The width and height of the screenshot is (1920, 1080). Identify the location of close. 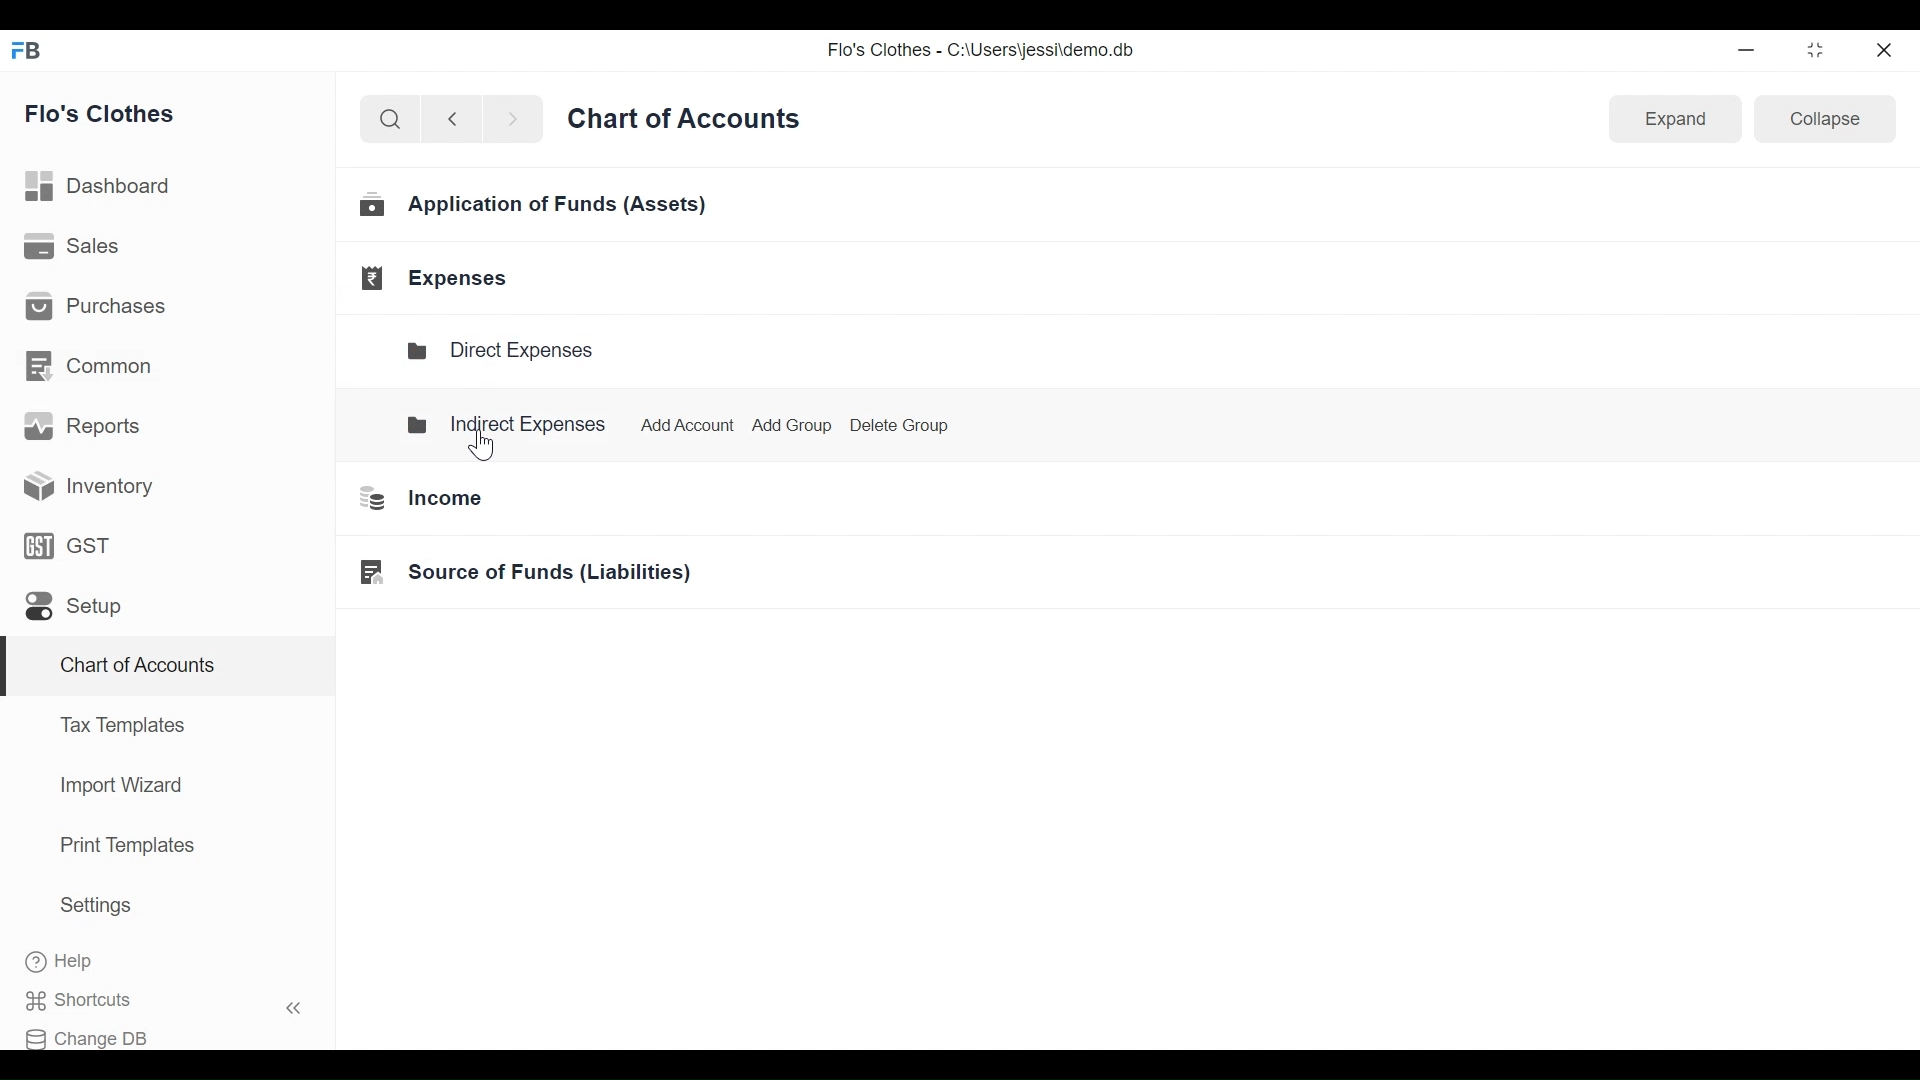
(1886, 47).